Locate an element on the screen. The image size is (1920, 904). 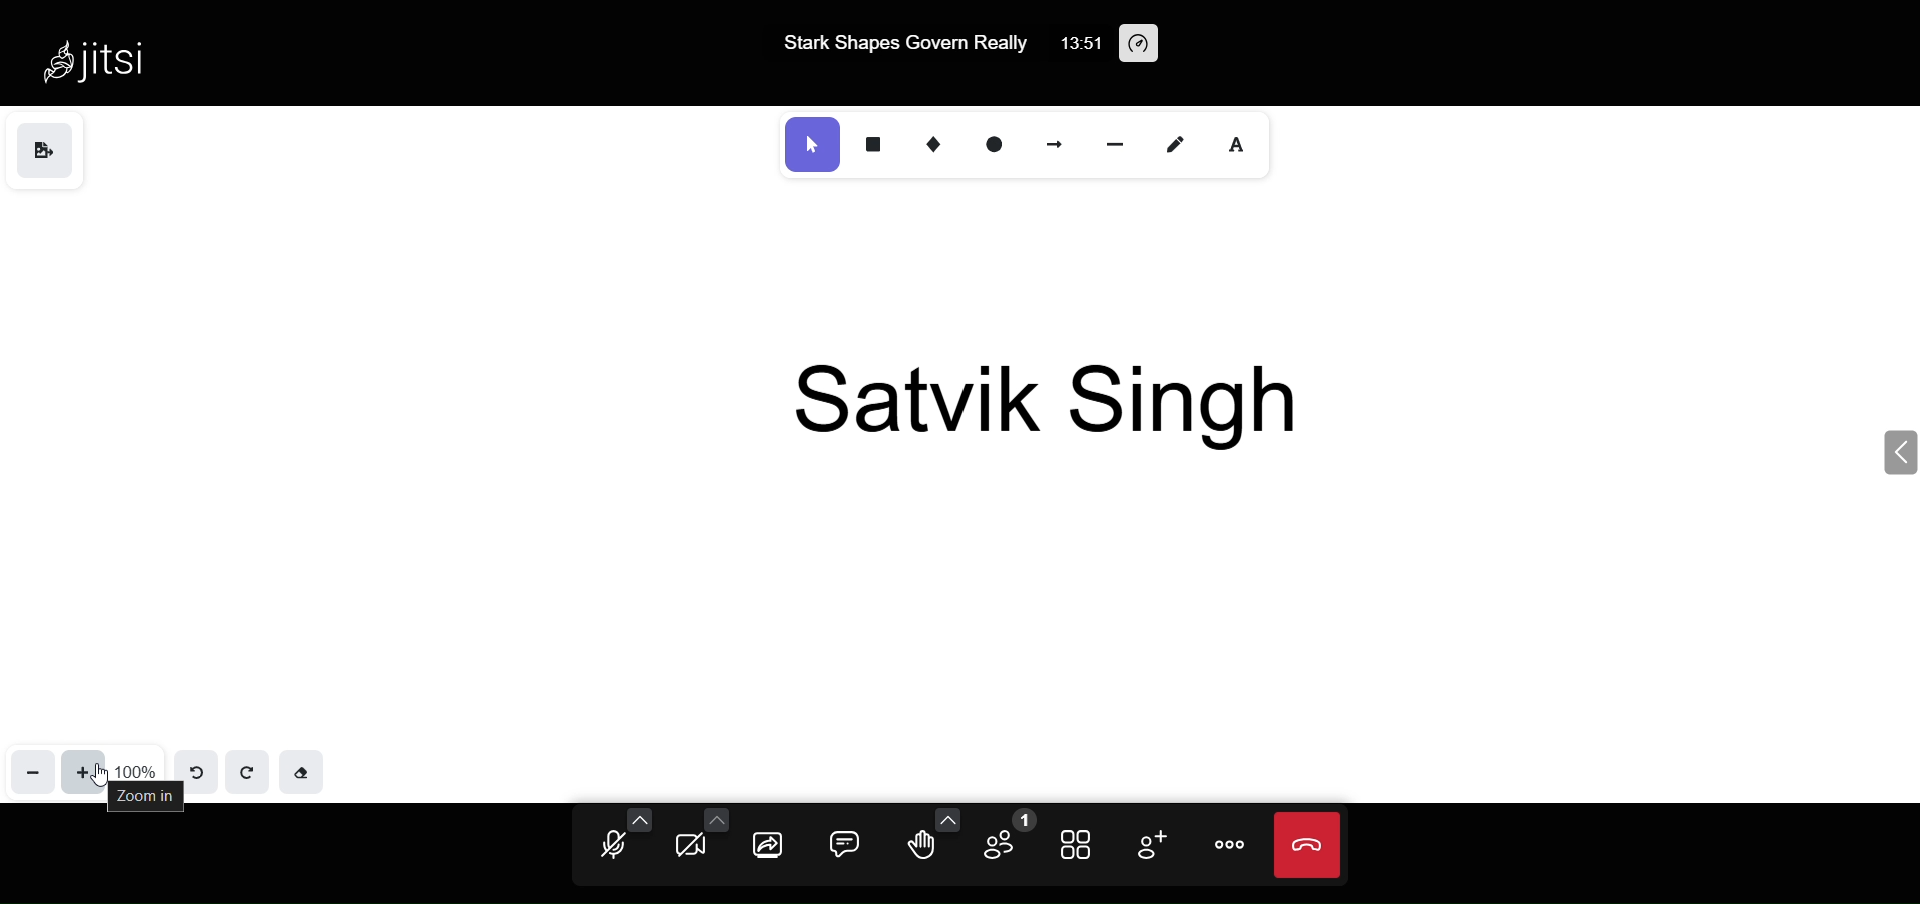
cursor is located at coordinates (102, 783).